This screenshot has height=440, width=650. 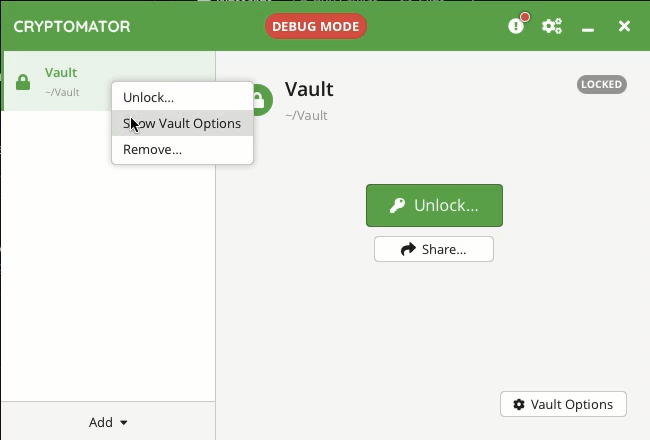 I want to click on Vault, so click(x=101, y=67).